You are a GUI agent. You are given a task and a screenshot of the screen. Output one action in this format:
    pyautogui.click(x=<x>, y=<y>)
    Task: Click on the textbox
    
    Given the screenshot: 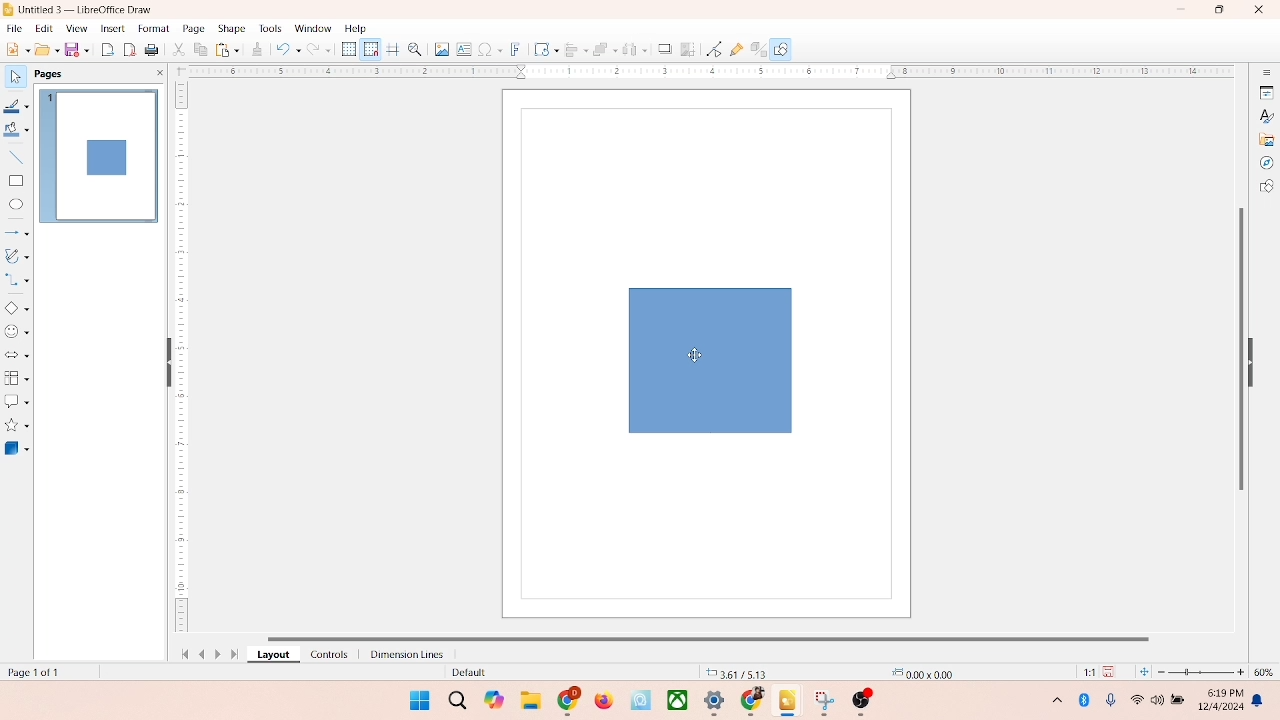 What is the action you would take?
    pyautogui.click(x=463, y=51)
    